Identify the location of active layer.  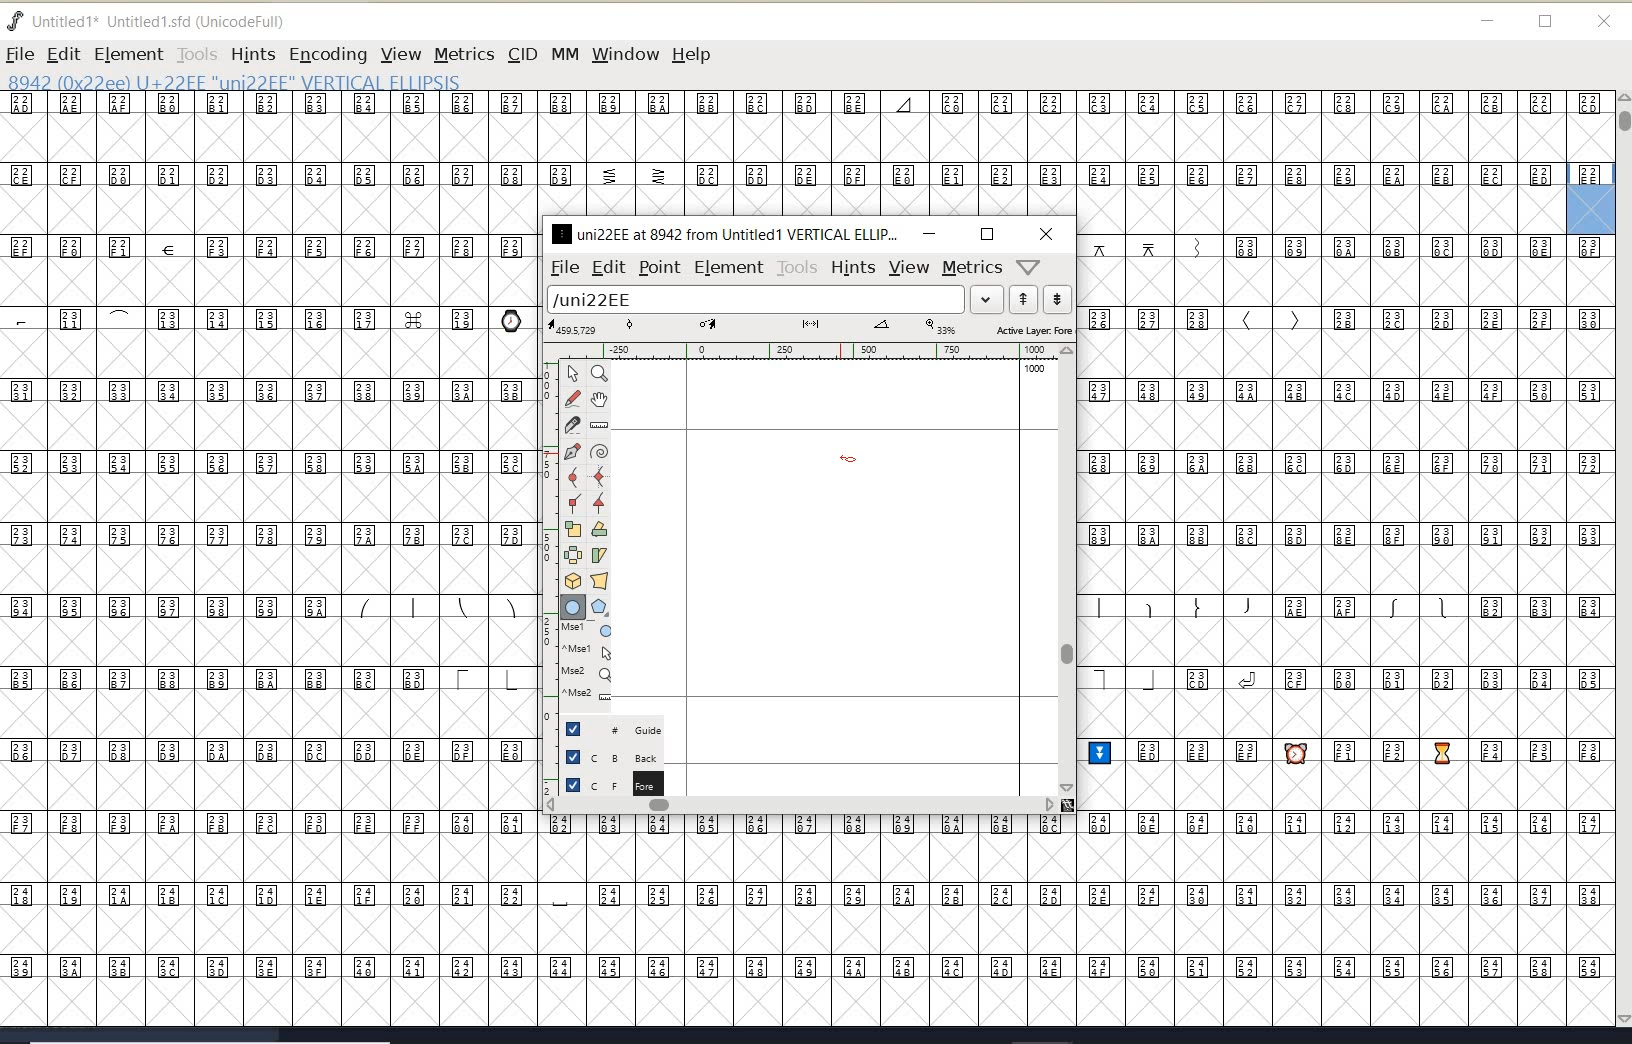
(811, 330).